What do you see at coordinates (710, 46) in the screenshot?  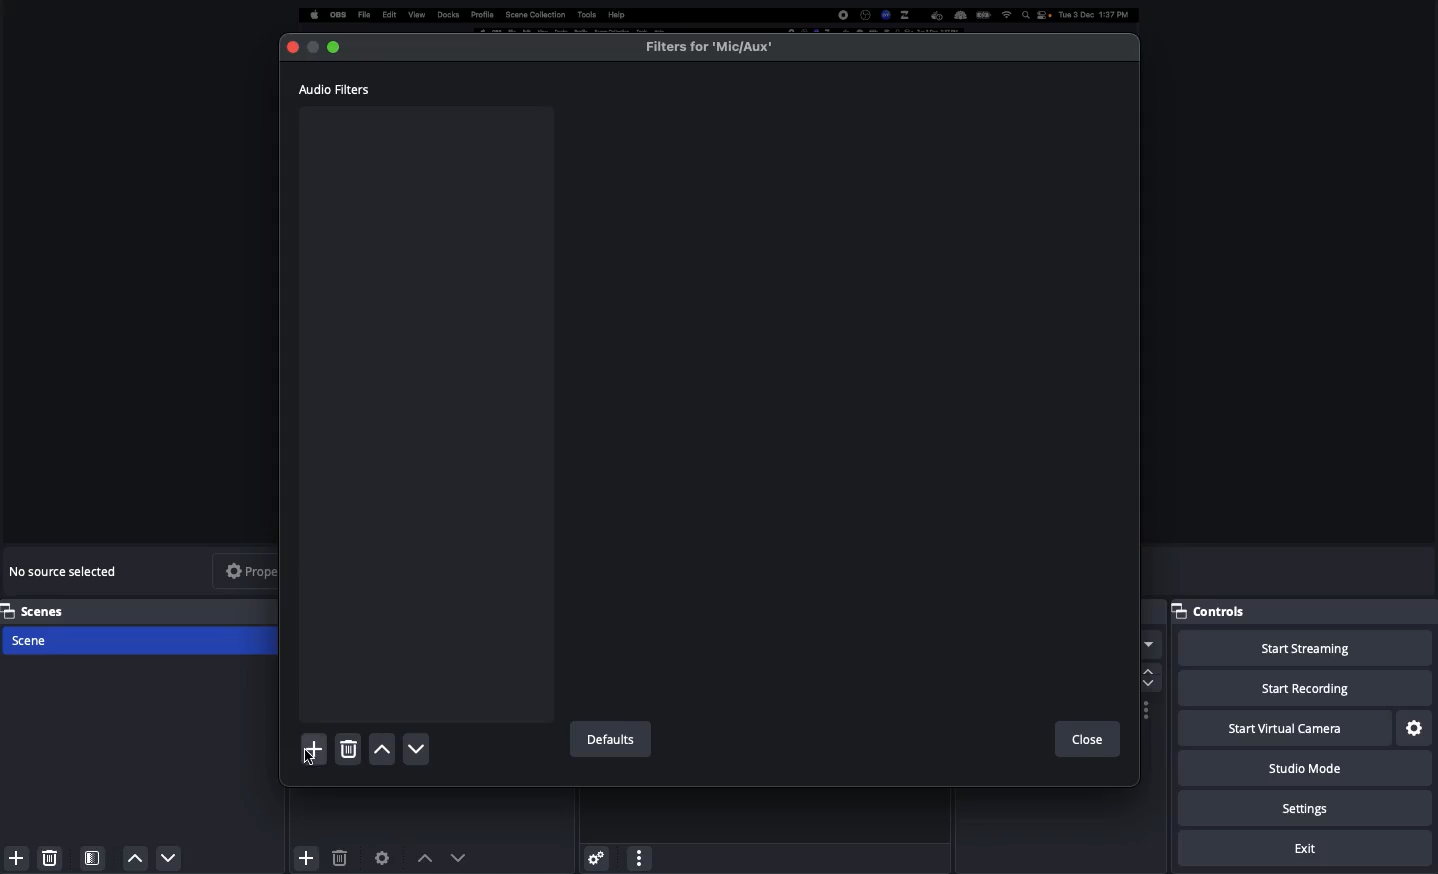 I see `Filters for Mic Aux` at bounding box center [710, 46].